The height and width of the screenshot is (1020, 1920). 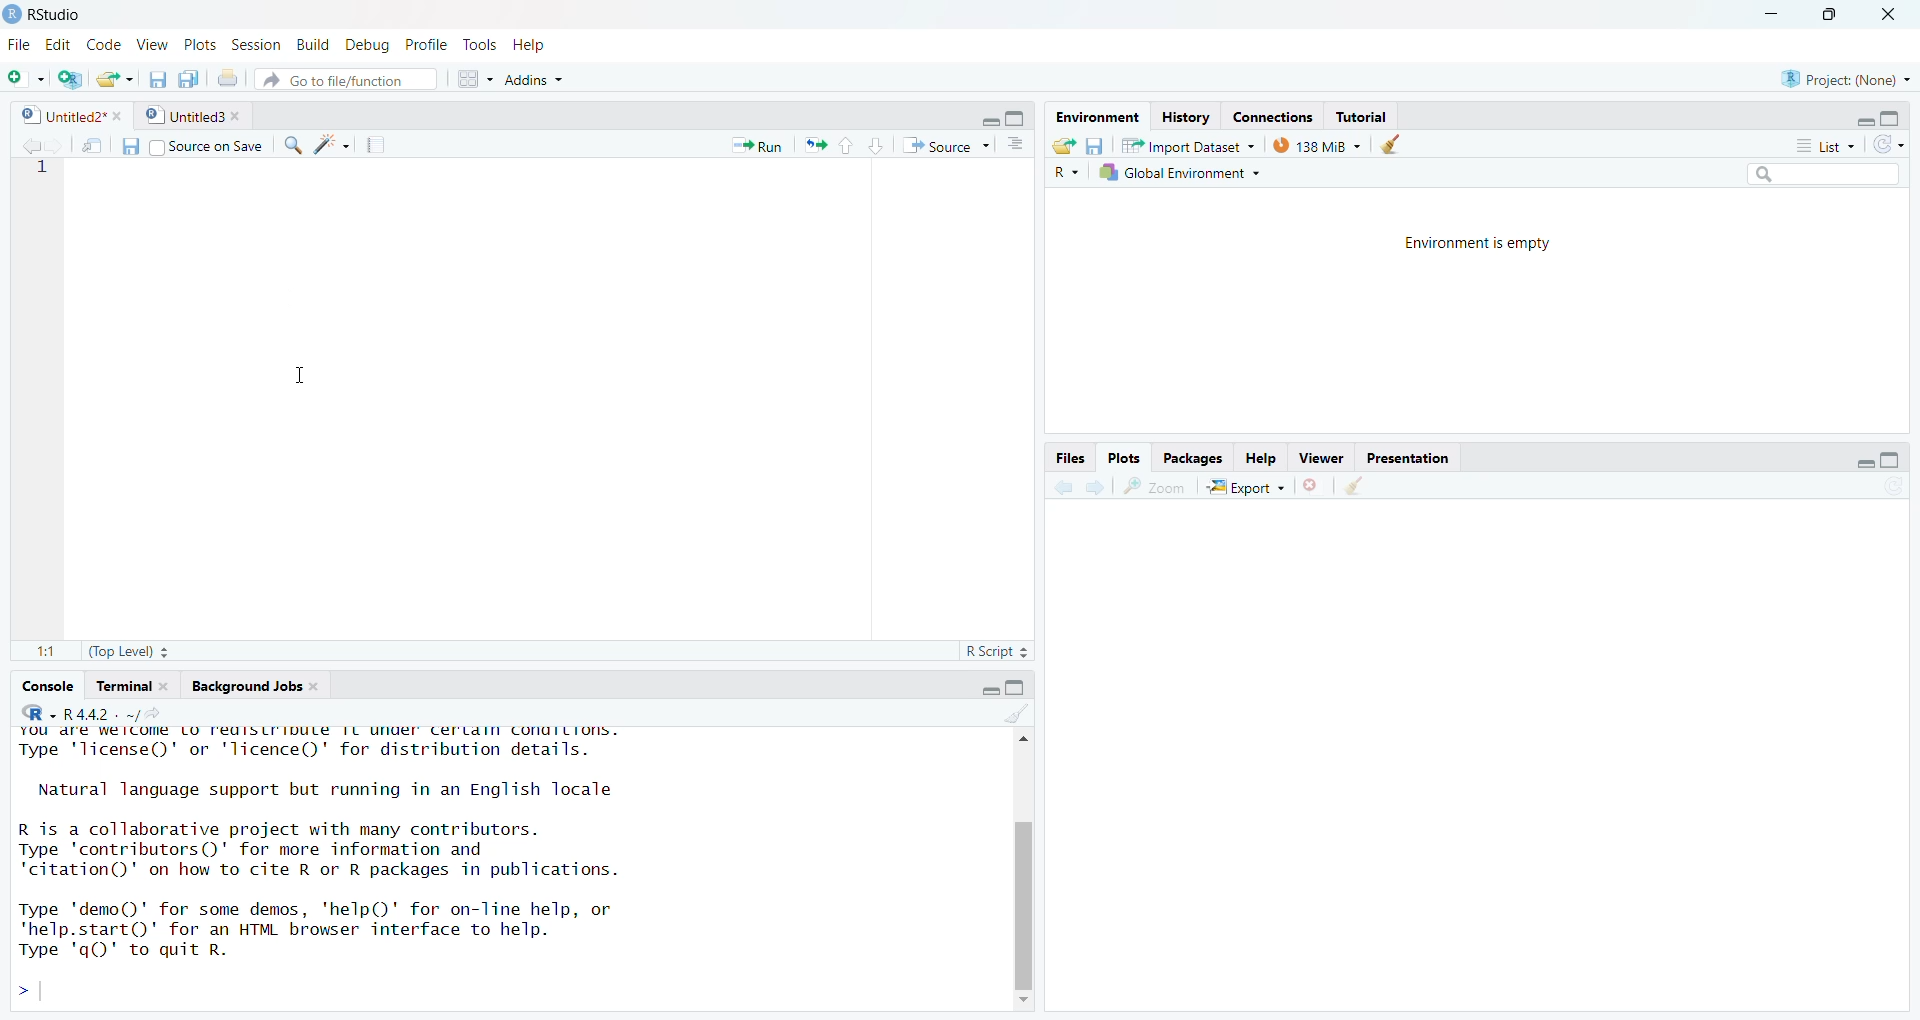 What do you see at coordinates (41, 688) in the screenshot?
I see `‘Console` at bounding box center [41, 688].